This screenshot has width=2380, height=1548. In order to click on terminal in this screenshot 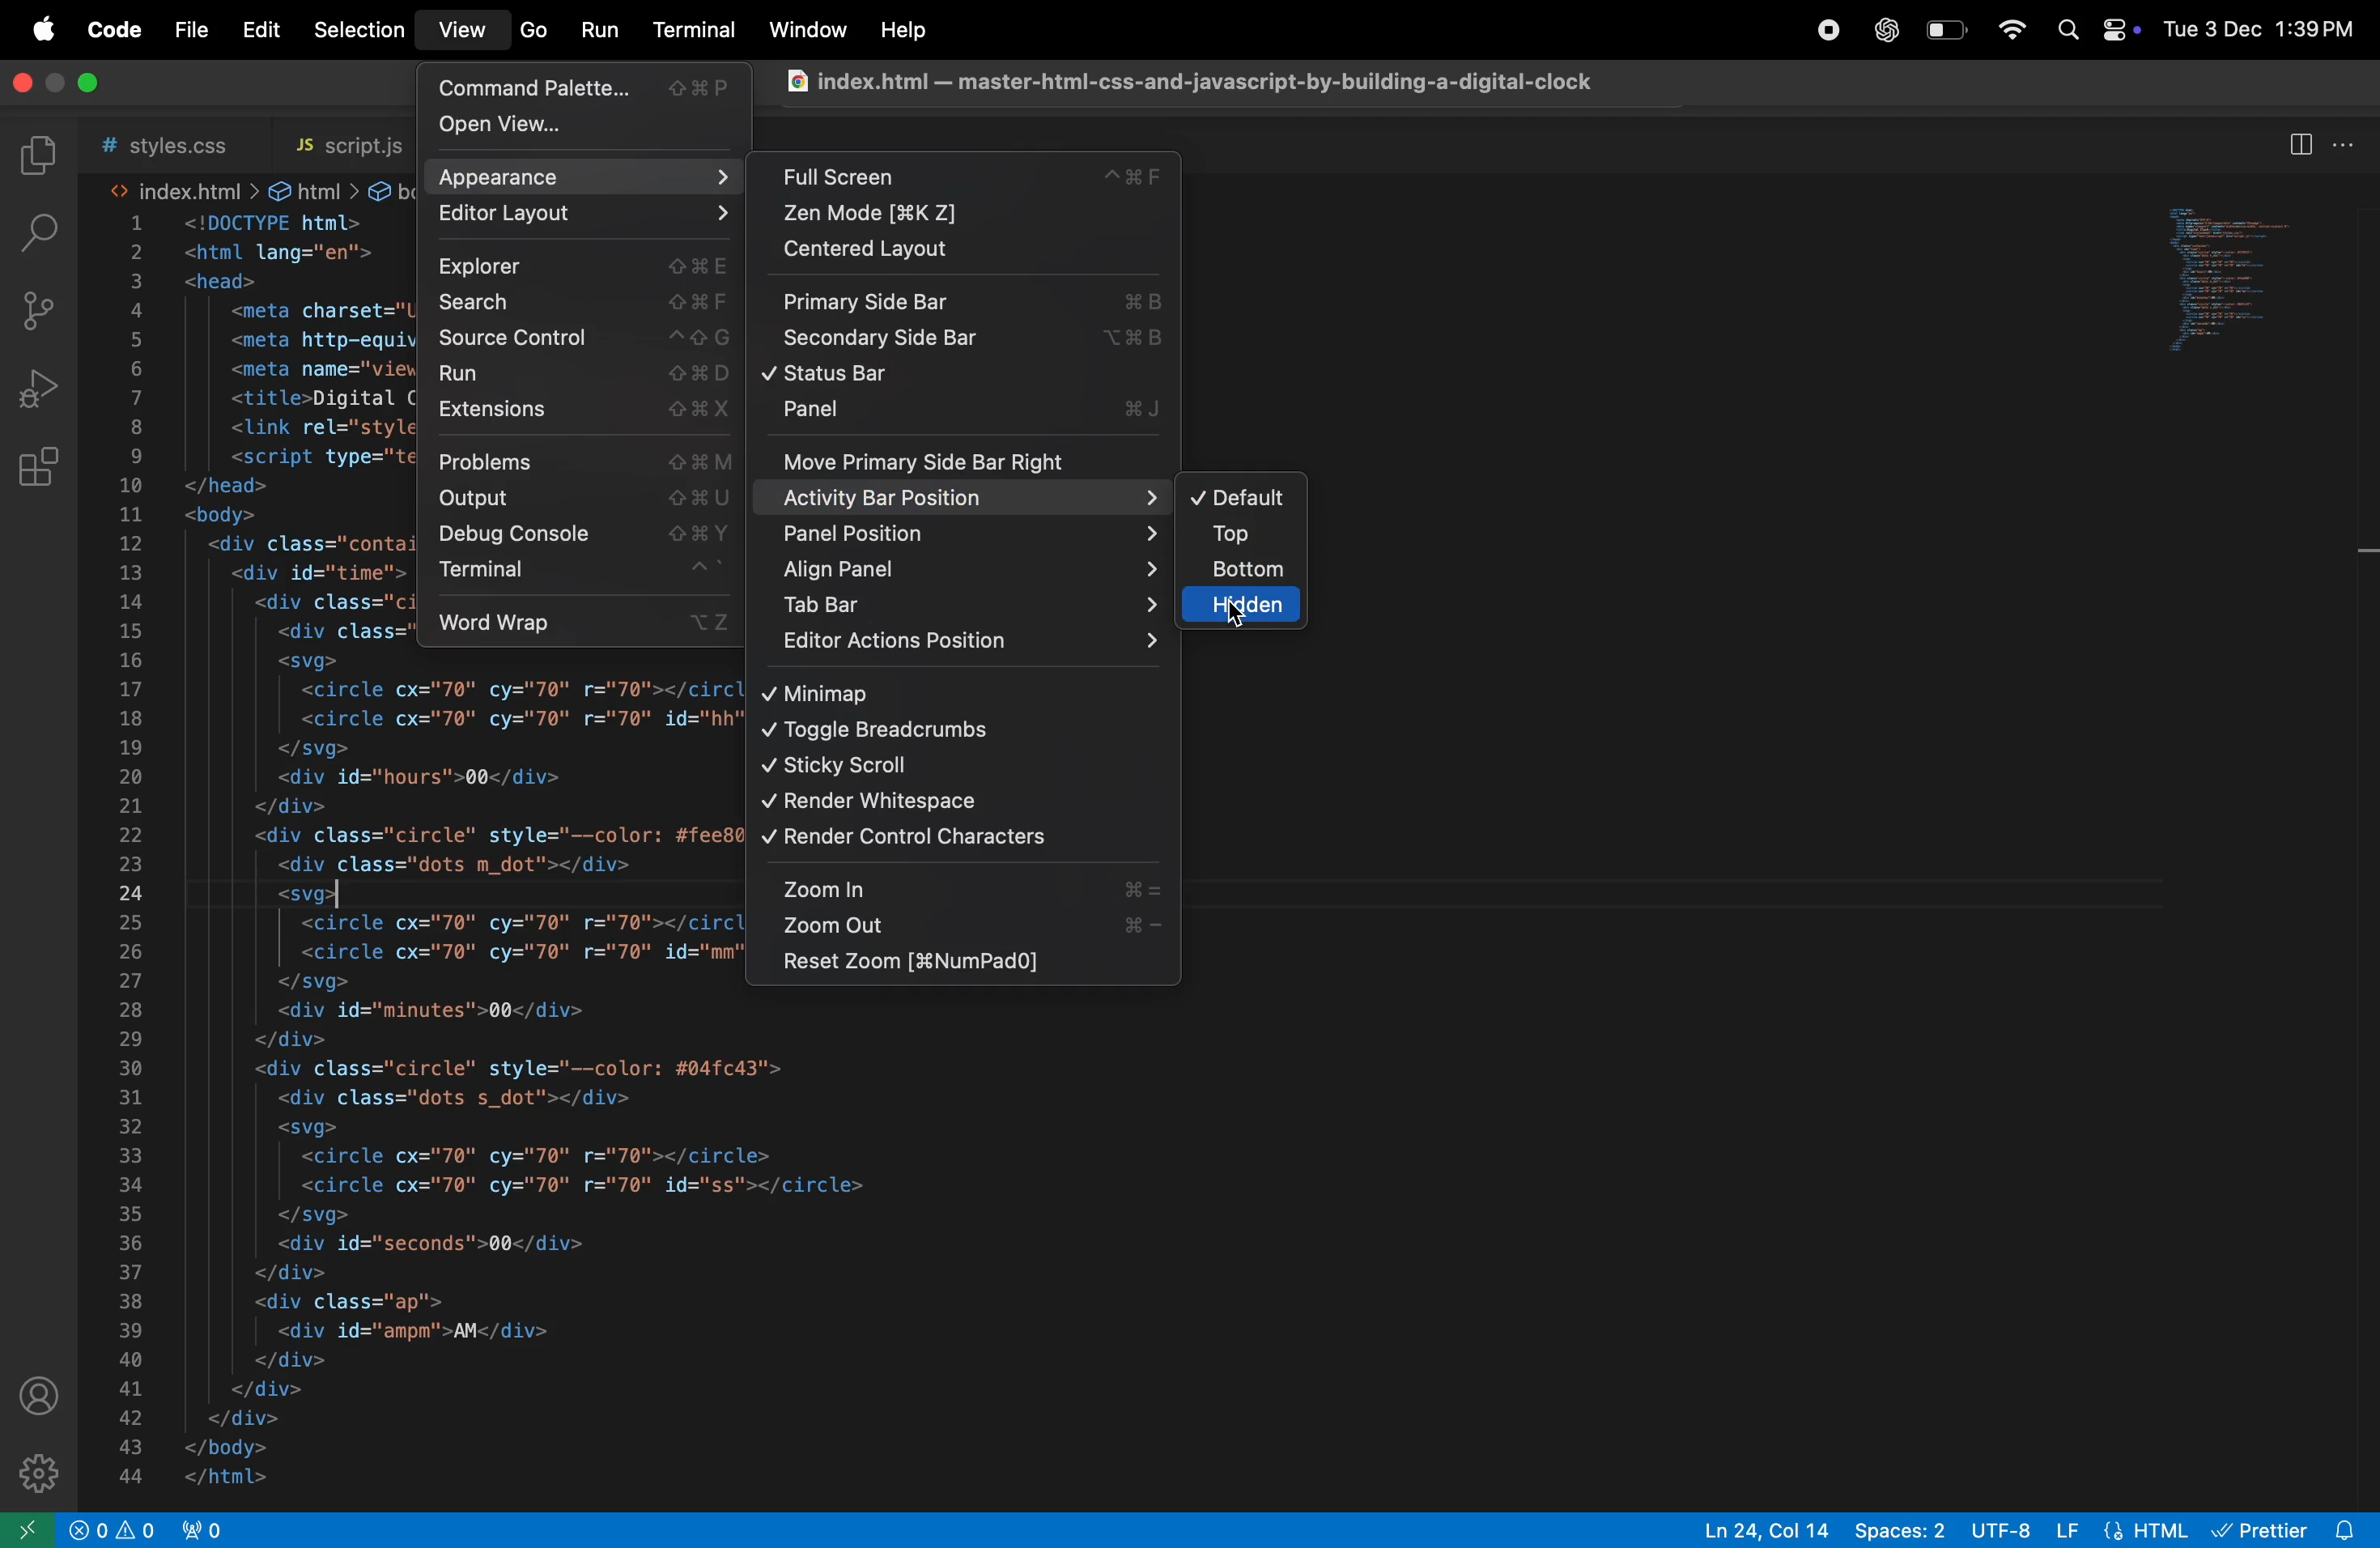, I will do `click(691, 29)`.